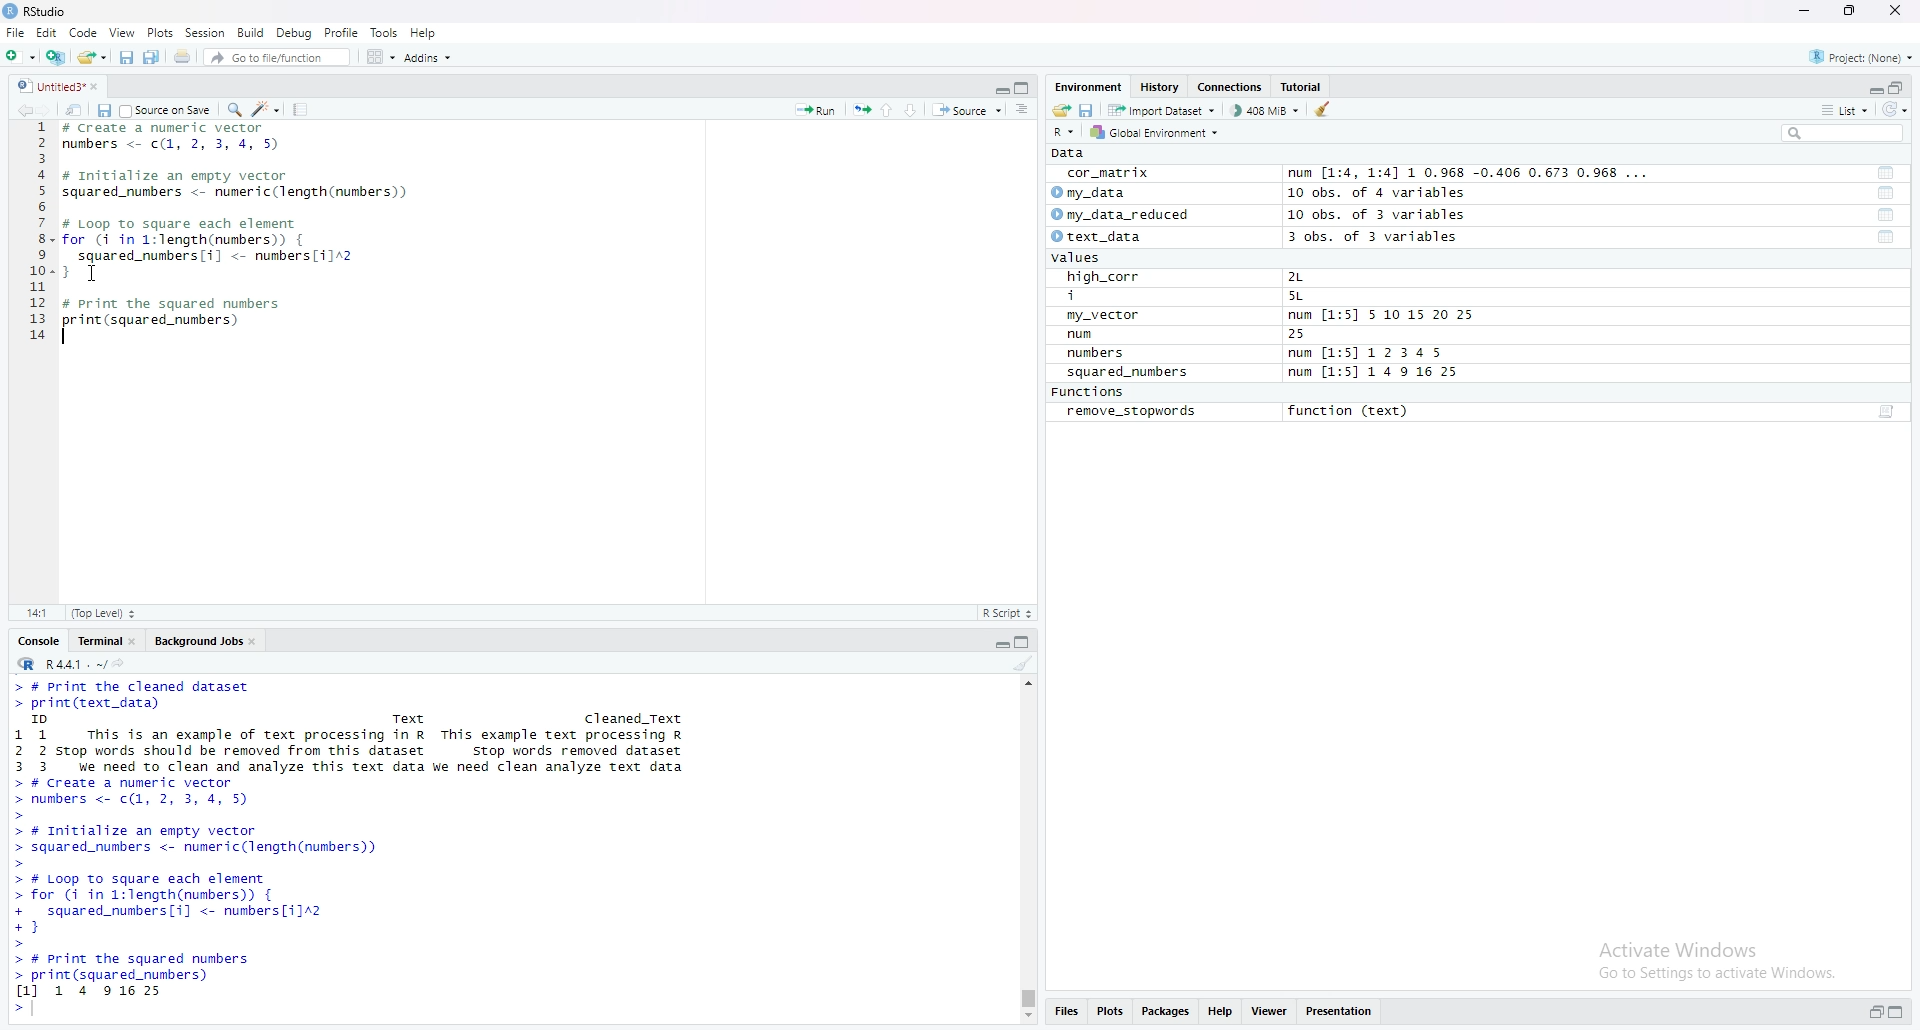 The width and height of the screenshot is (1920, 1030). What do you see at coordinates (120, 662) in the screenshot?
I see `view the current working directory` at bounding box center [120, 662].